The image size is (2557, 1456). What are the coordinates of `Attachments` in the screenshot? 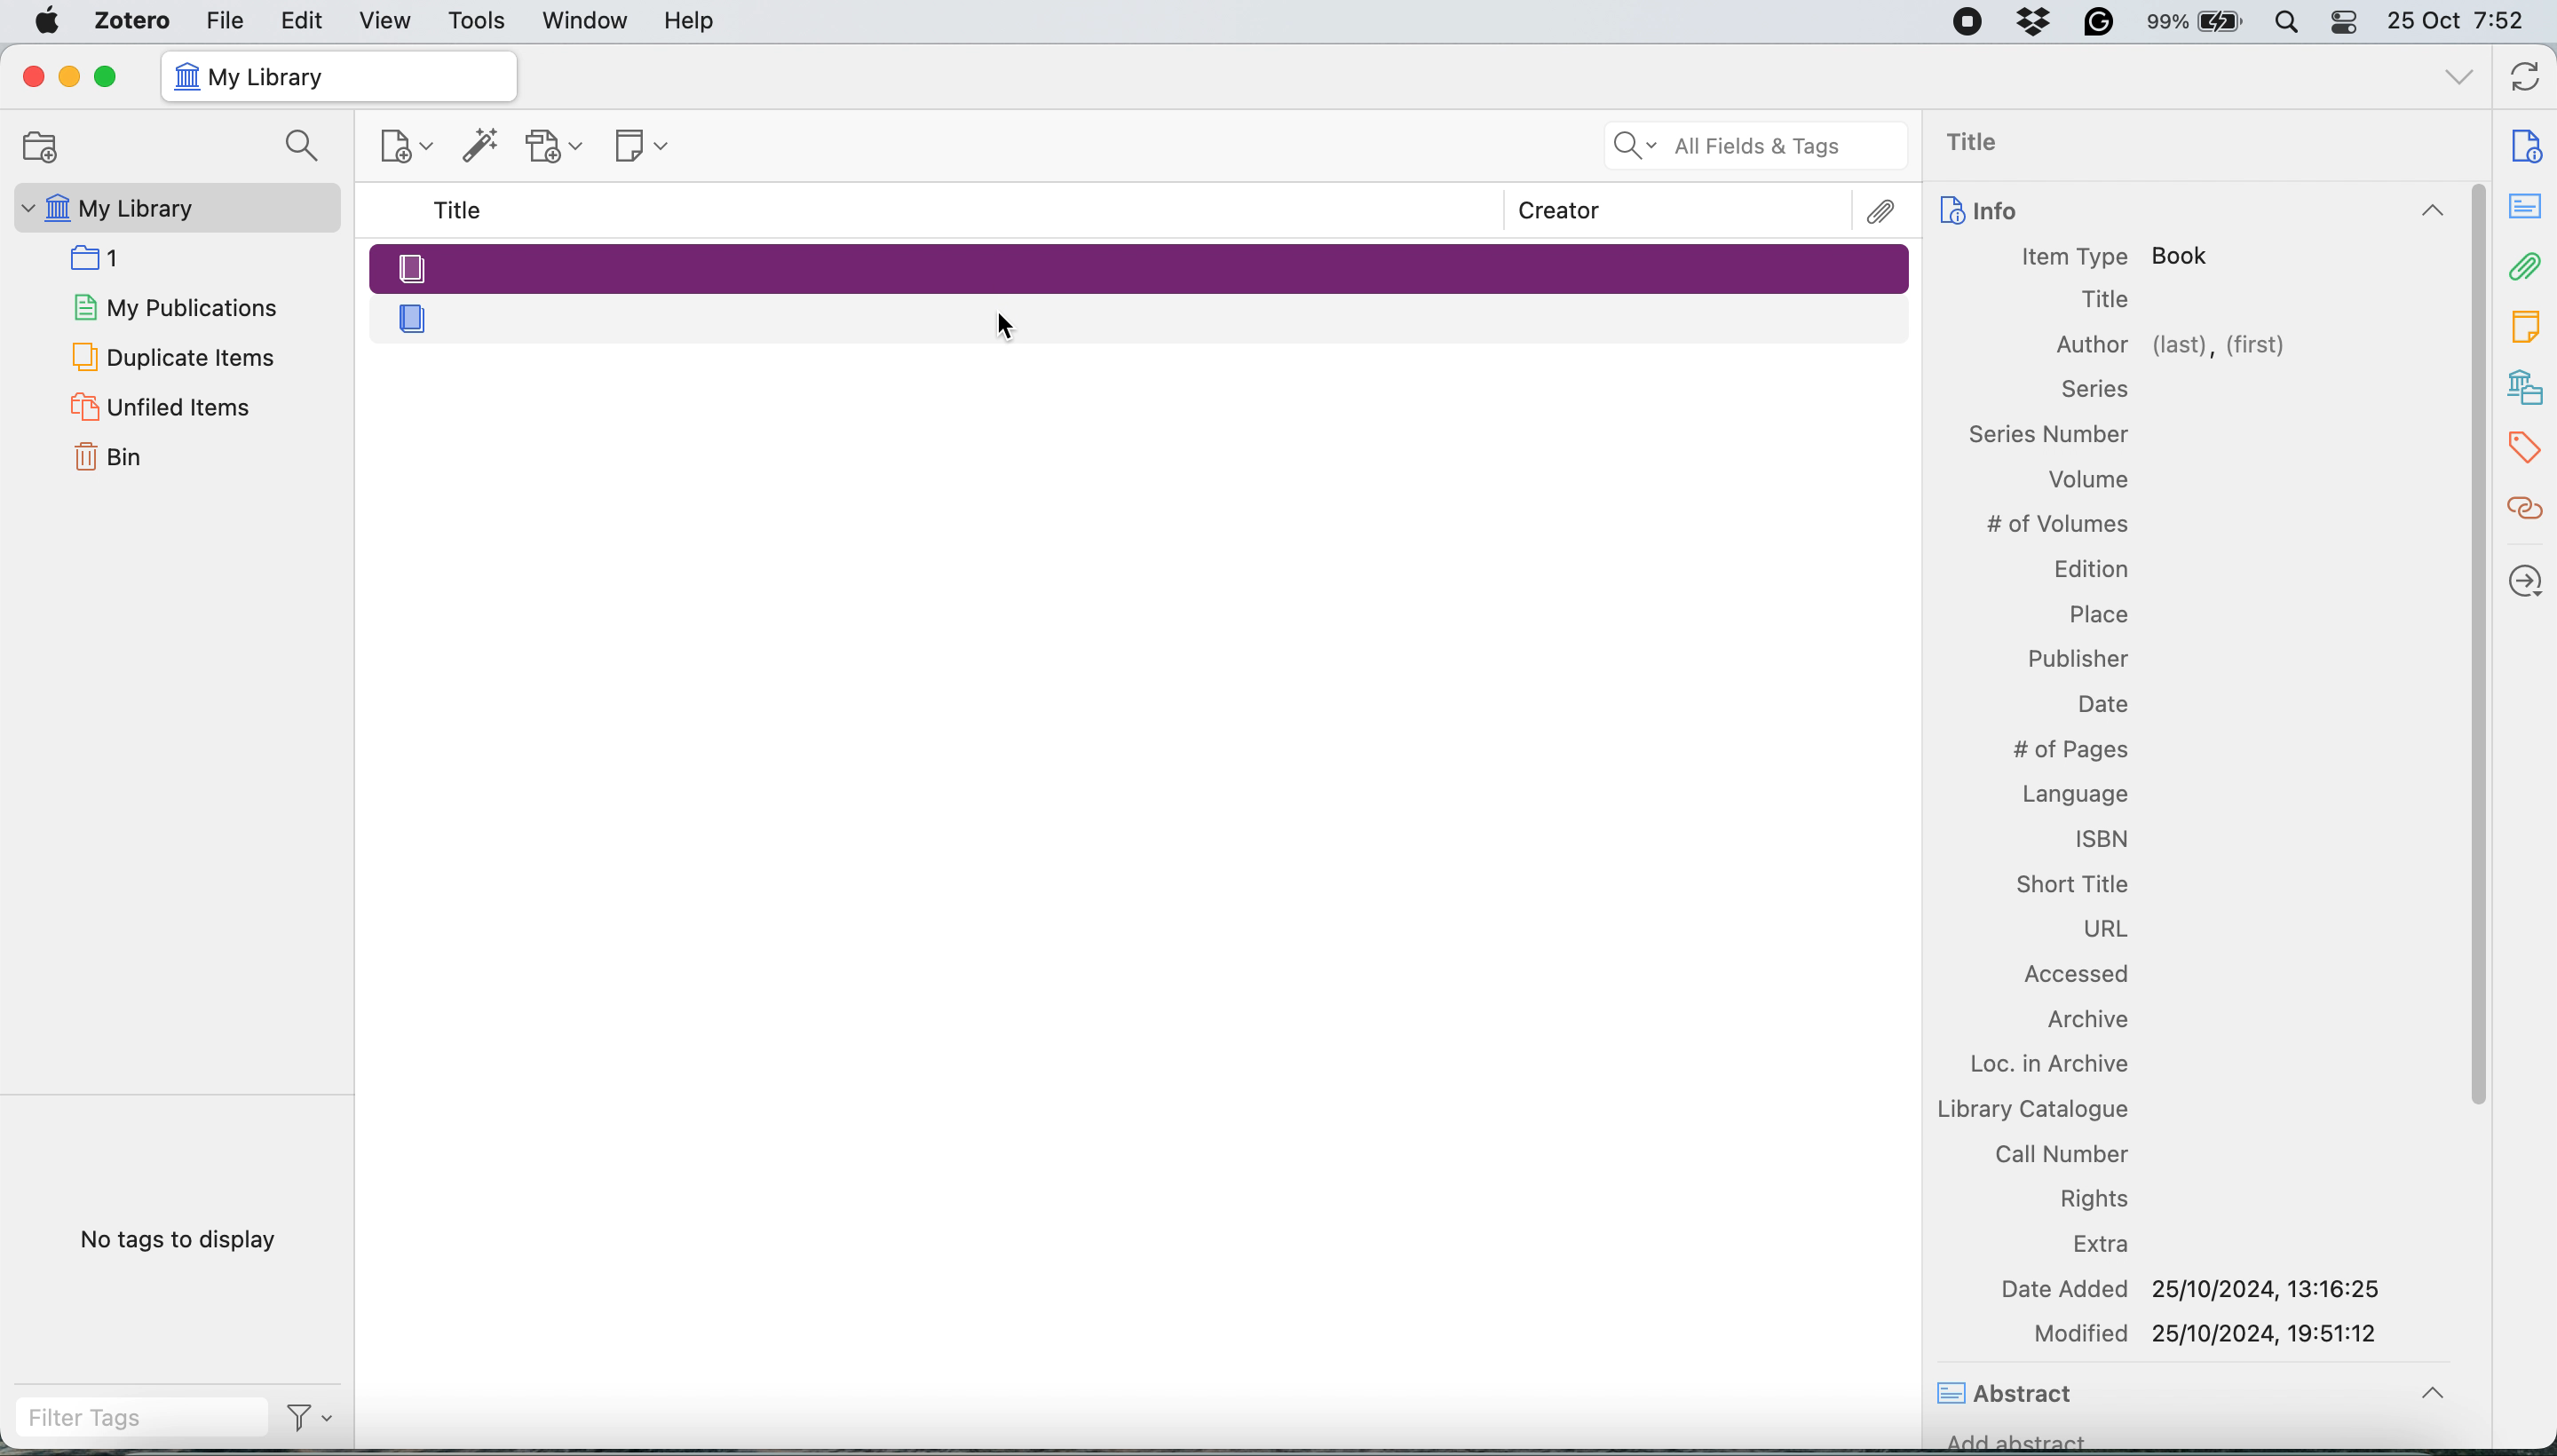 It's located at (1883, 212).